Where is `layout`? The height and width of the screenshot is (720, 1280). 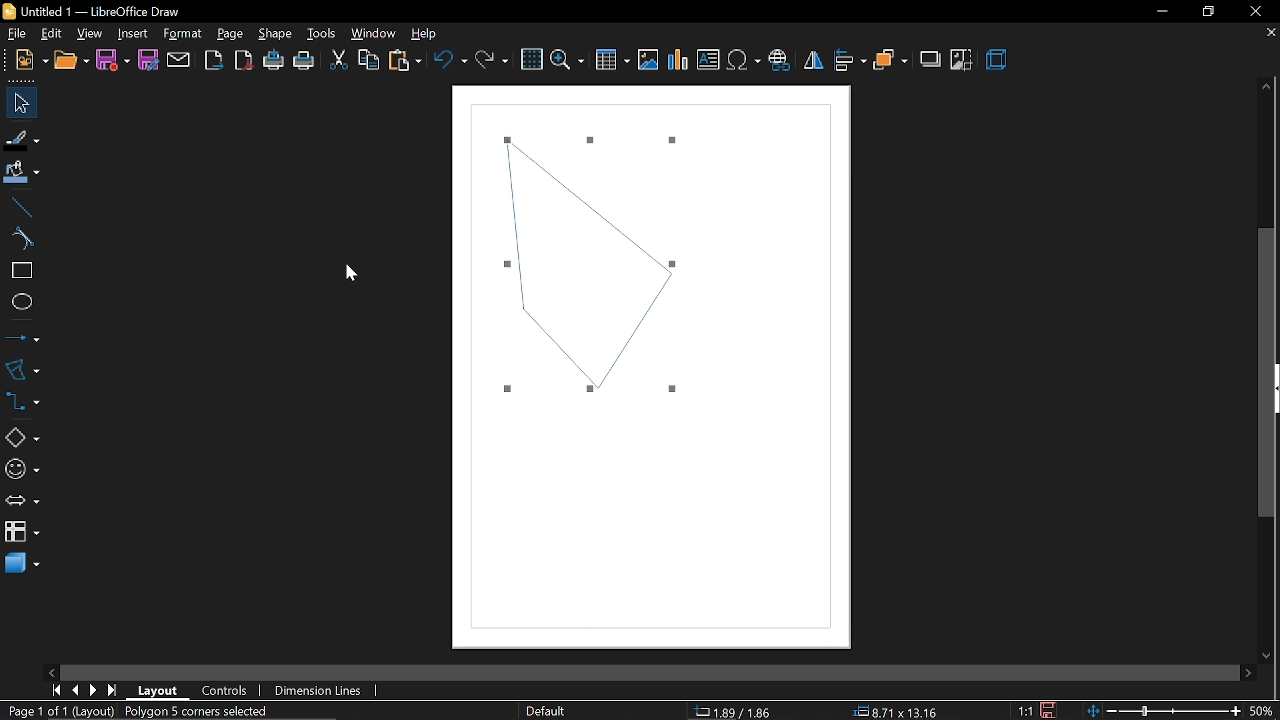 layout is located at coordinates (158, 689).